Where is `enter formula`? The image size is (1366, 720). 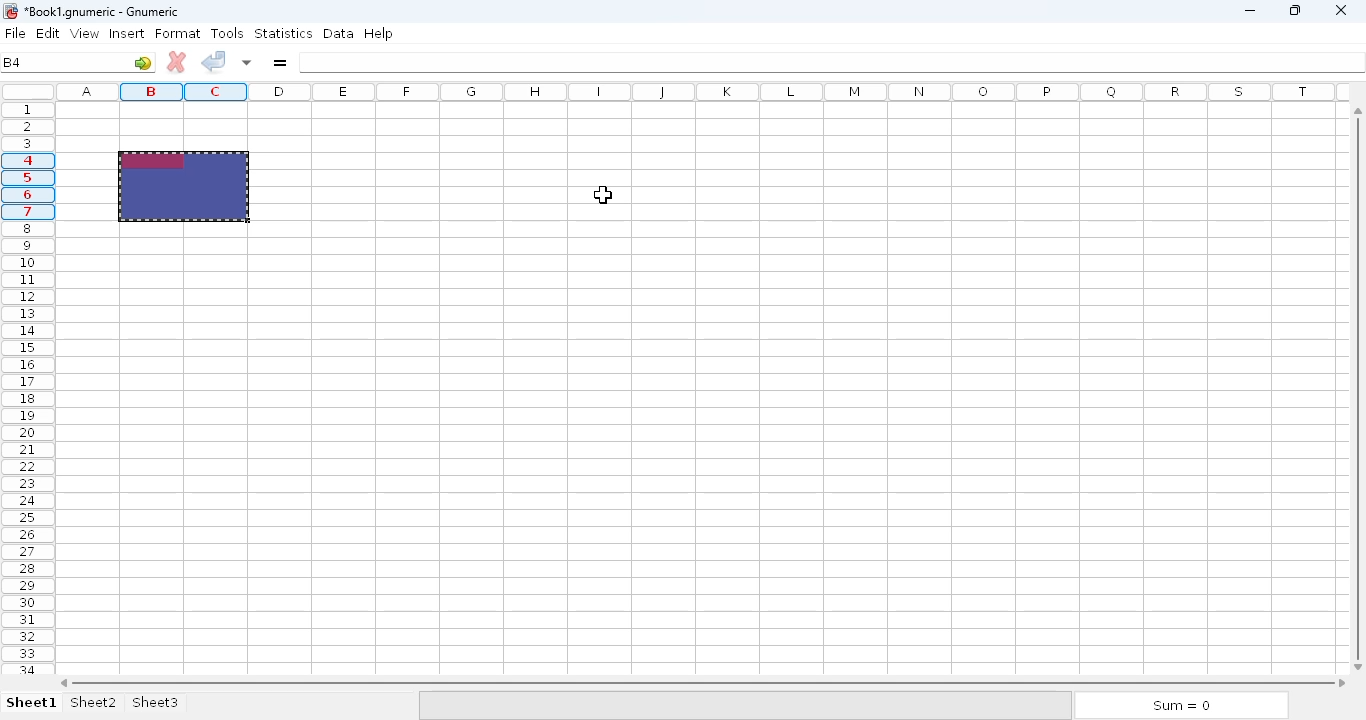
enter formula is located at coordinates (281, 62).